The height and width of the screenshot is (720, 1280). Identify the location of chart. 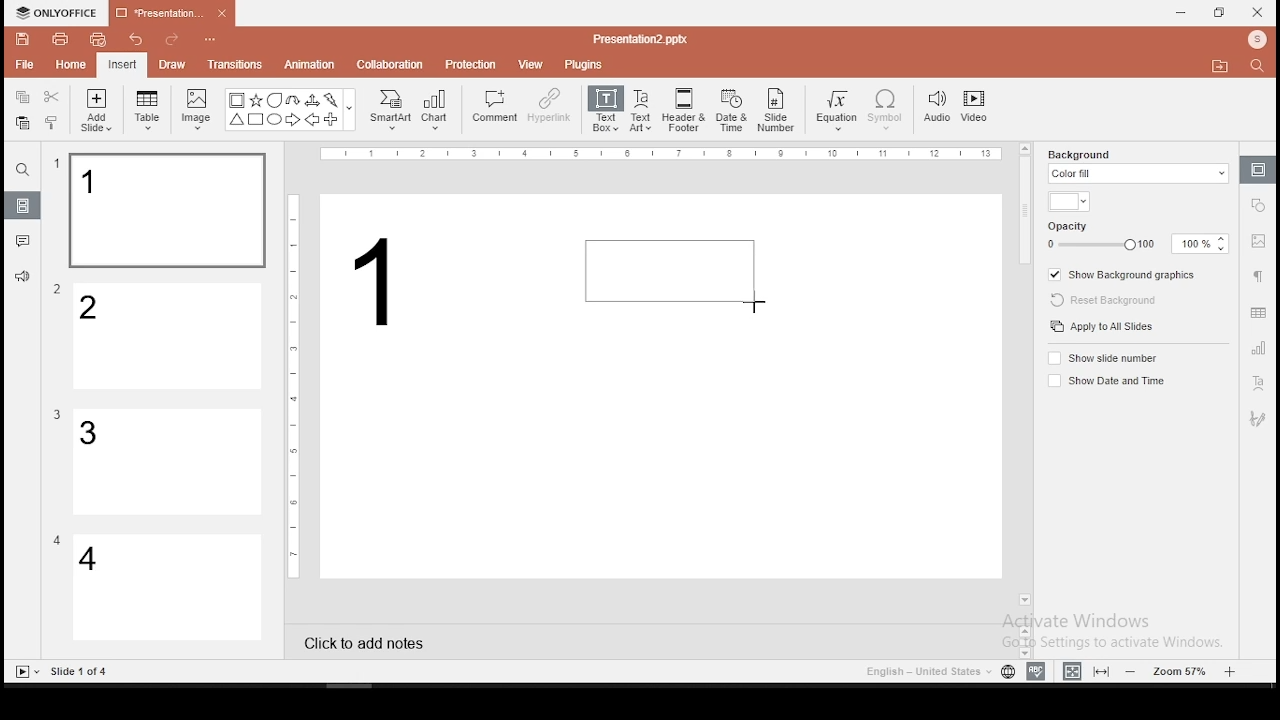
(436, 109).